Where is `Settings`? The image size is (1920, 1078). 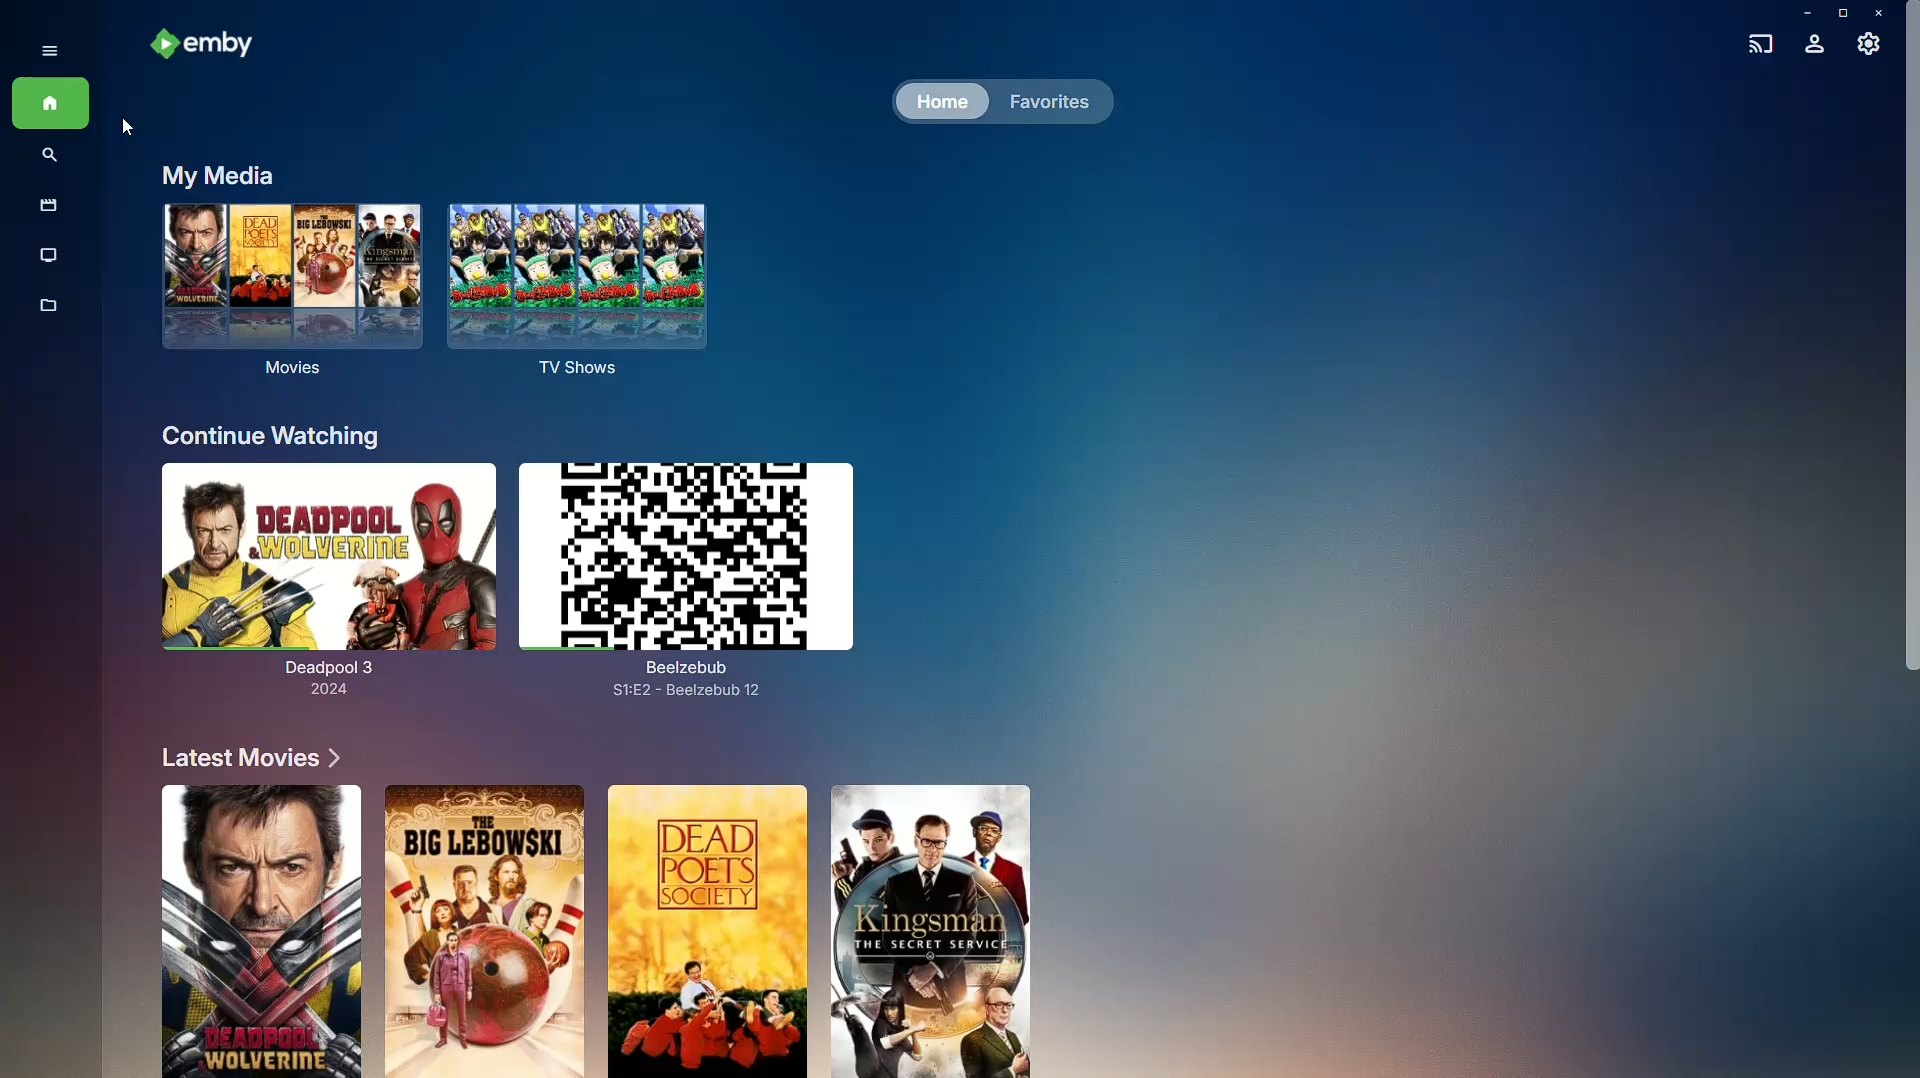
Settings is located at coordinates (1870, 49).